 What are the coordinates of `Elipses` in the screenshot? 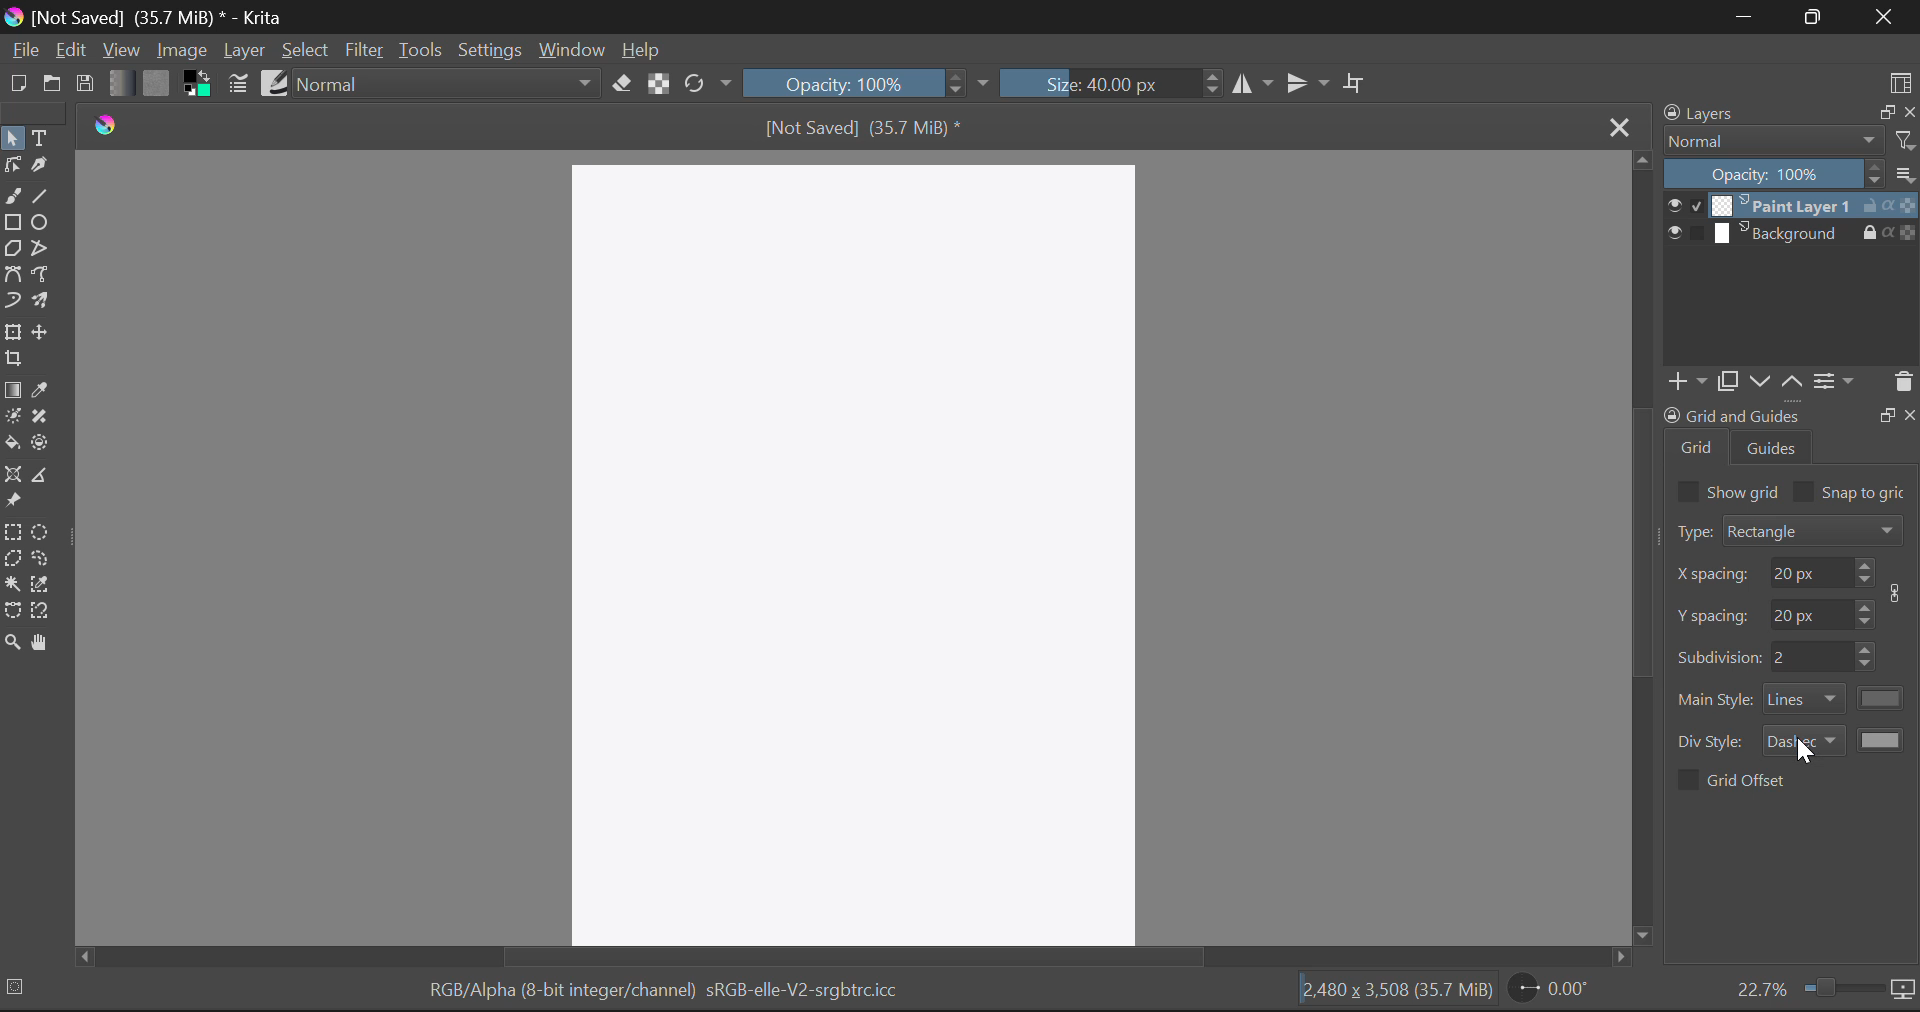 It's located at (41, 222).